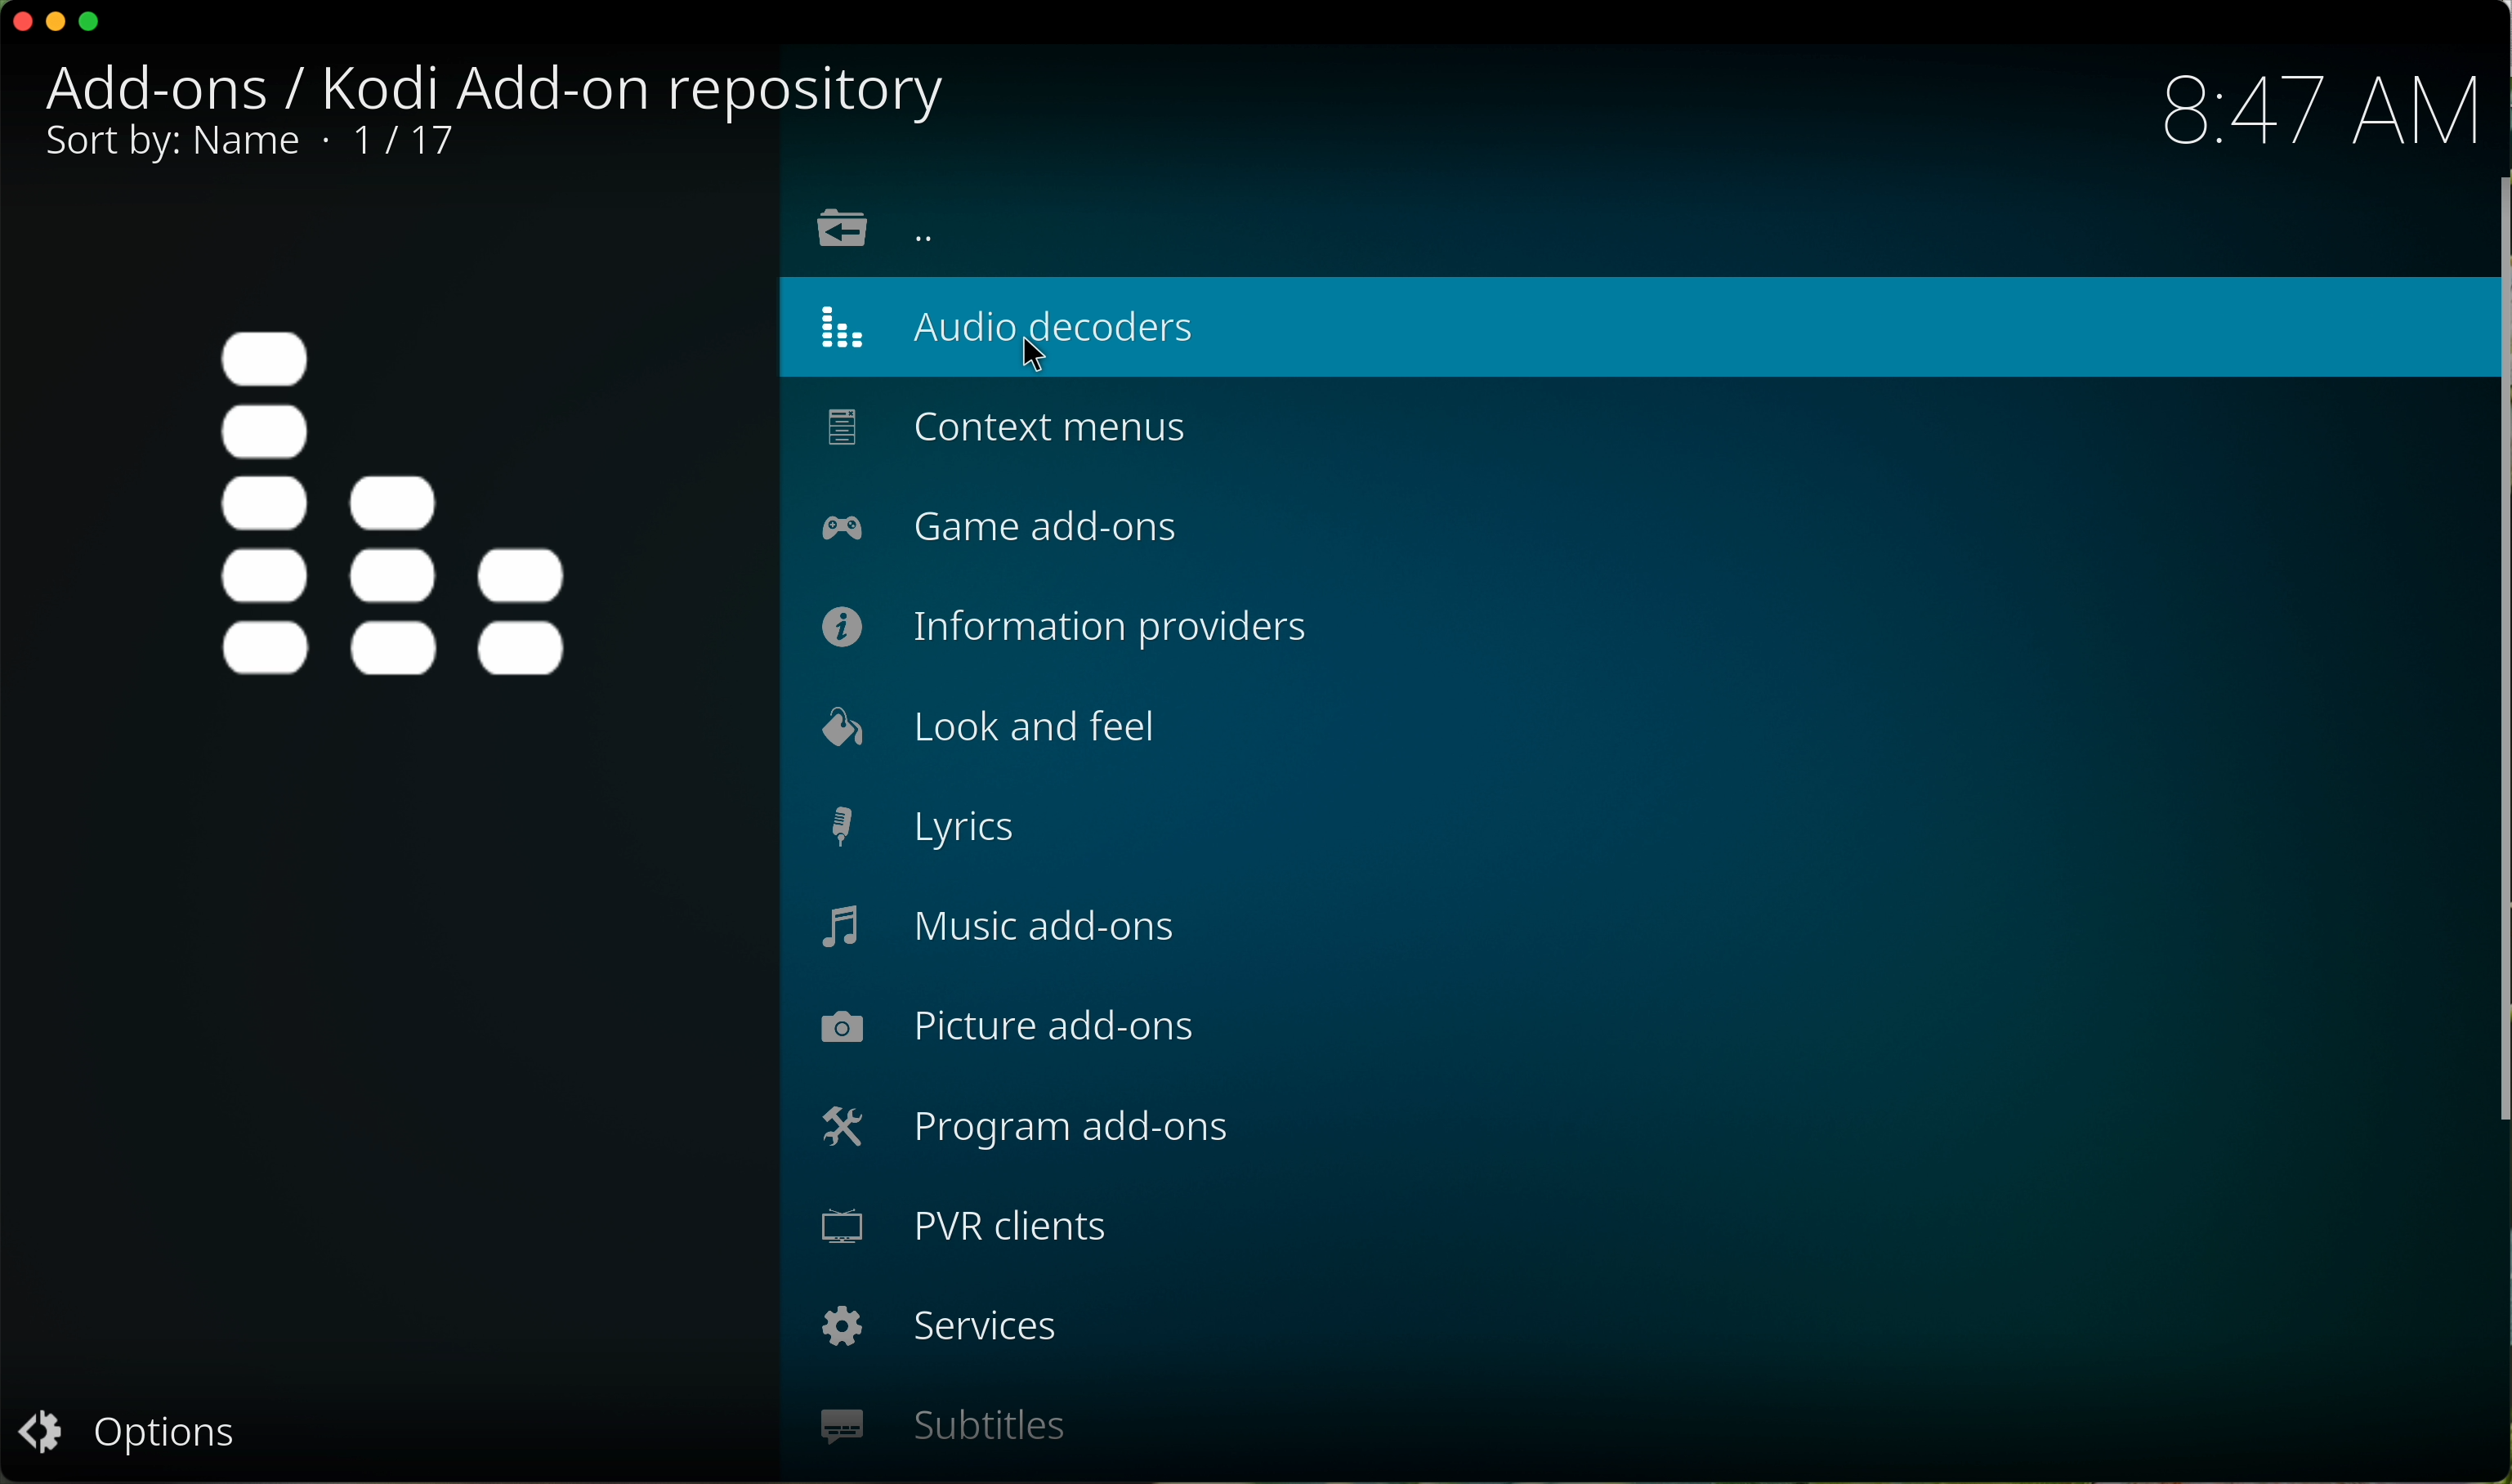 This screenshot has width=2512, height=1484. I want to click on scroll bar, so click(2496, 673).